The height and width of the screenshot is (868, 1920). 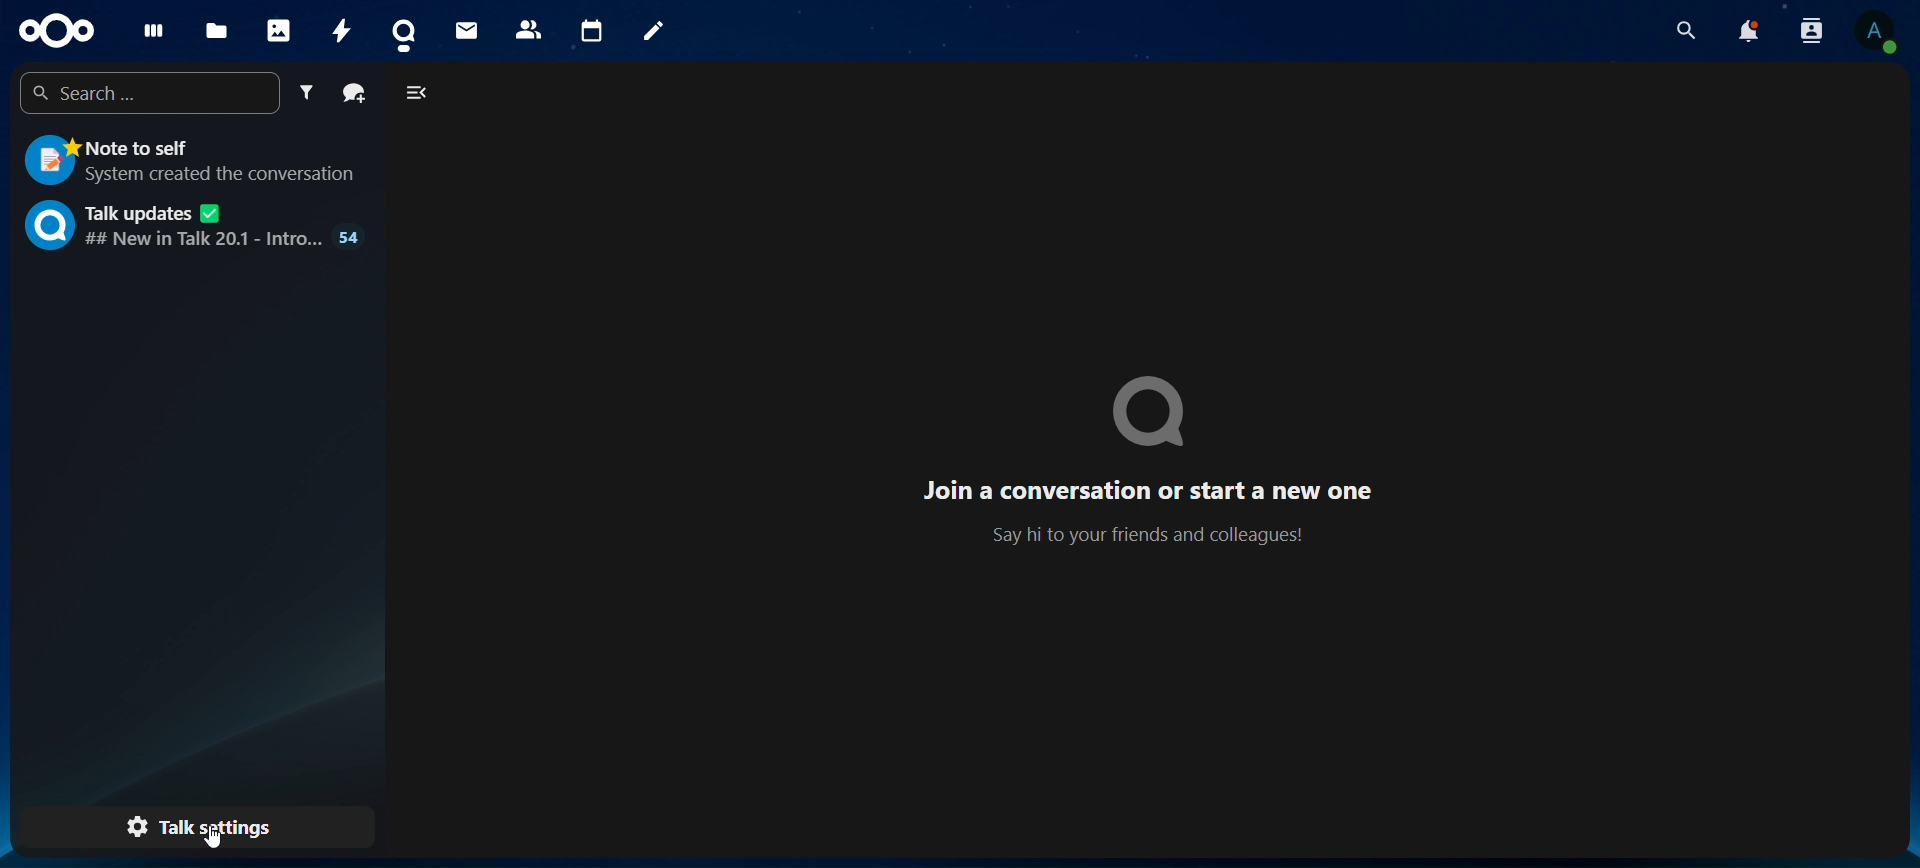 I want to click on view profile, so click(x=1873, y=34).